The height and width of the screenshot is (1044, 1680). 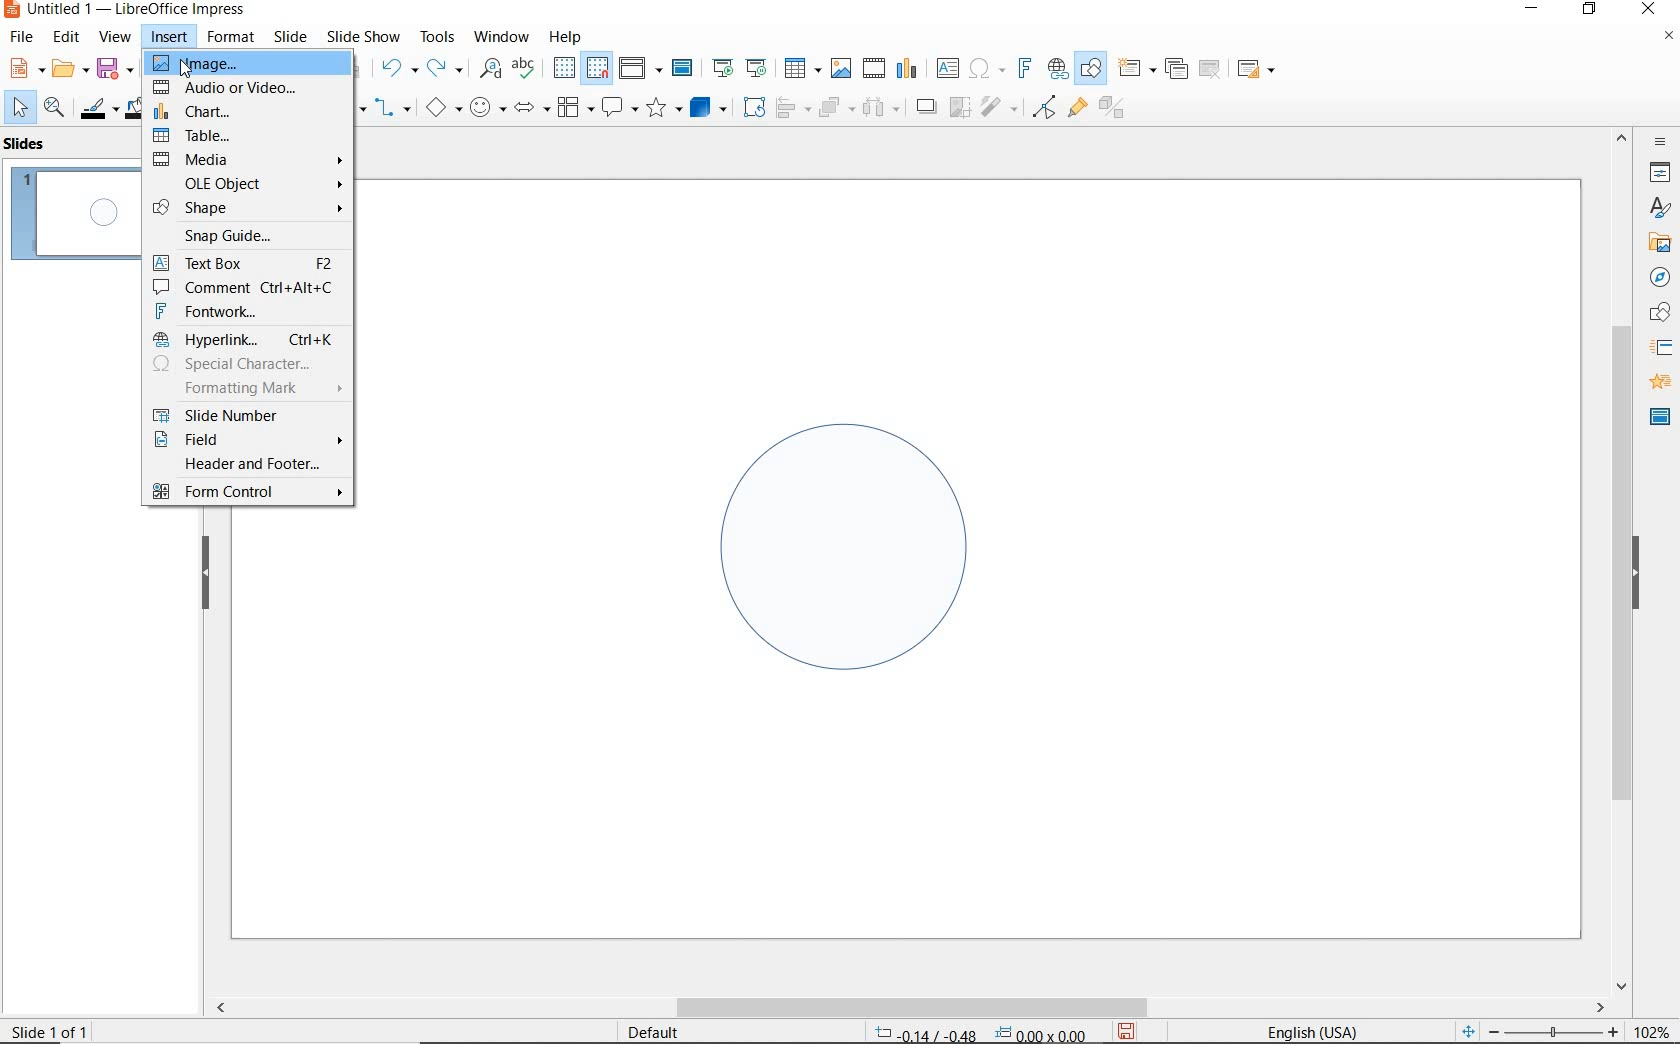 I want to click on flowchart, so click(x=574, y=109).